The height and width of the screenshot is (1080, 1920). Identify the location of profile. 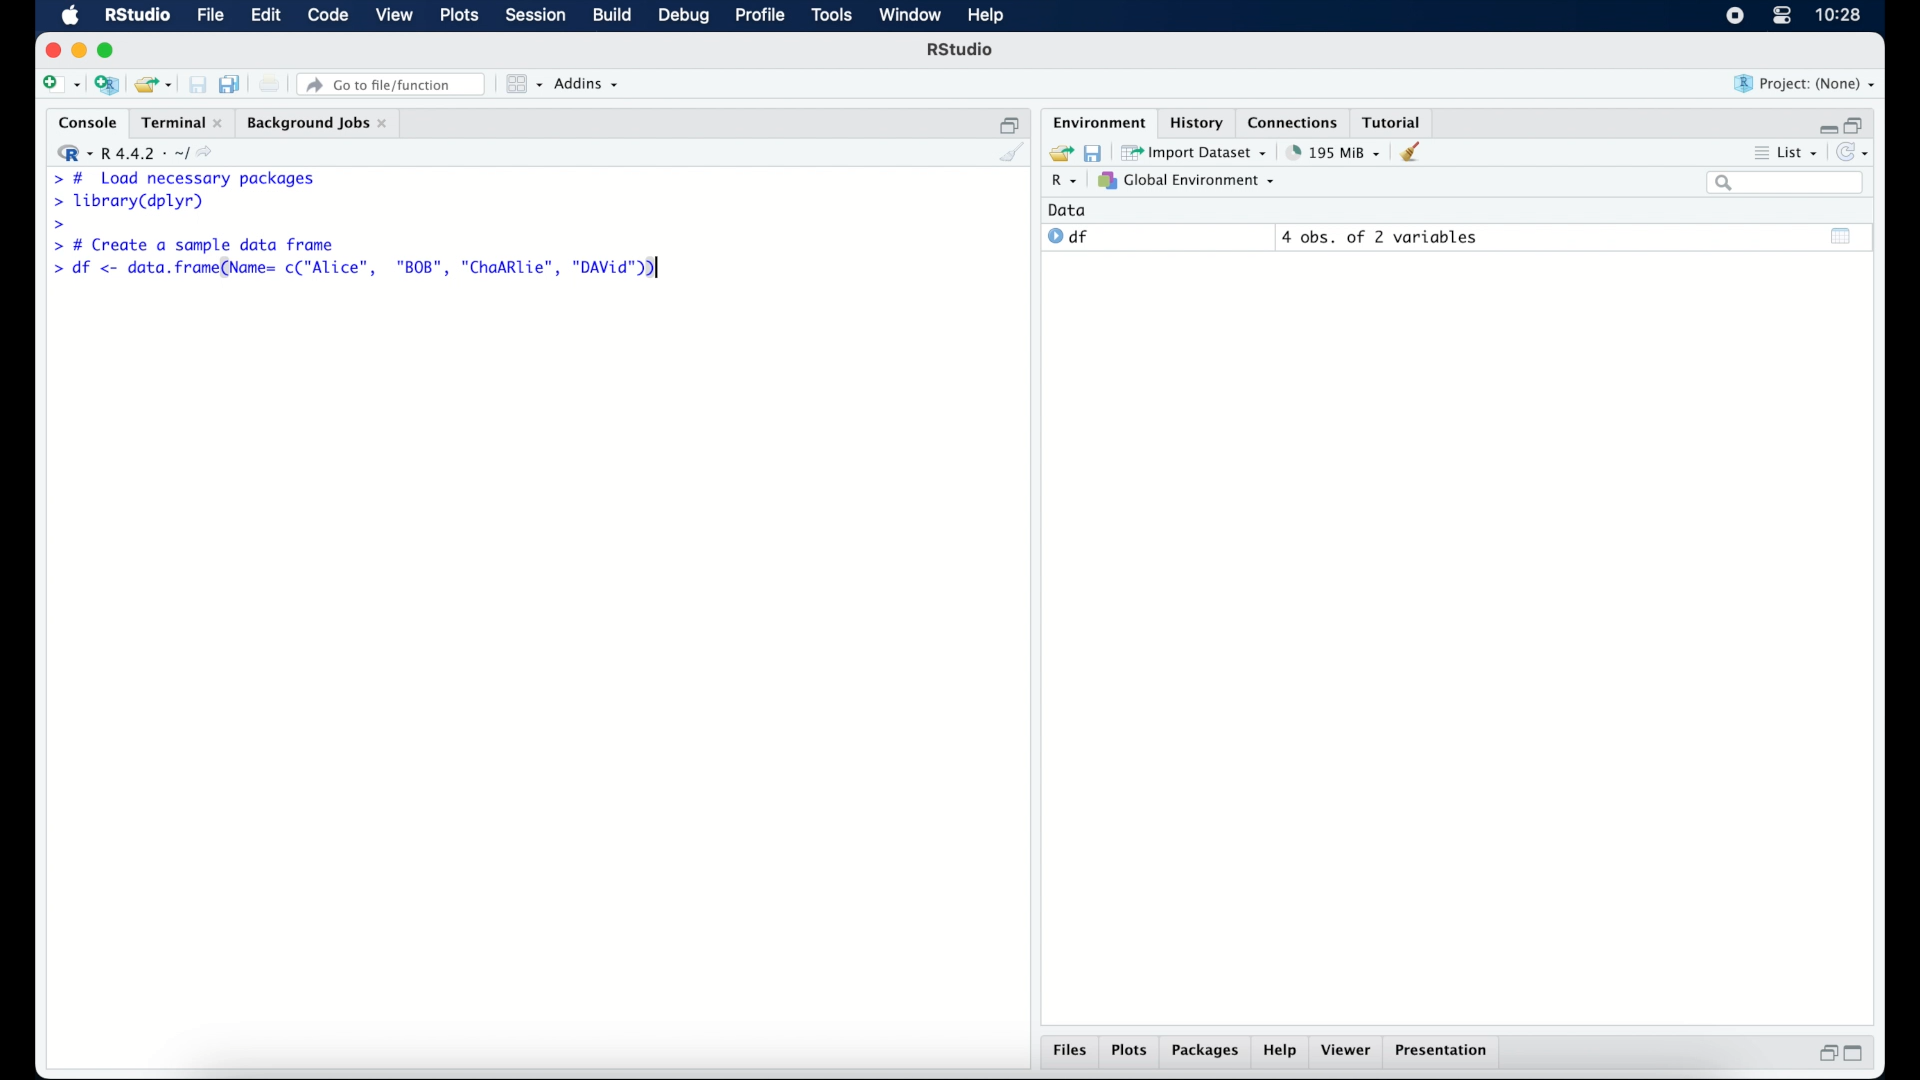
(760, 16).